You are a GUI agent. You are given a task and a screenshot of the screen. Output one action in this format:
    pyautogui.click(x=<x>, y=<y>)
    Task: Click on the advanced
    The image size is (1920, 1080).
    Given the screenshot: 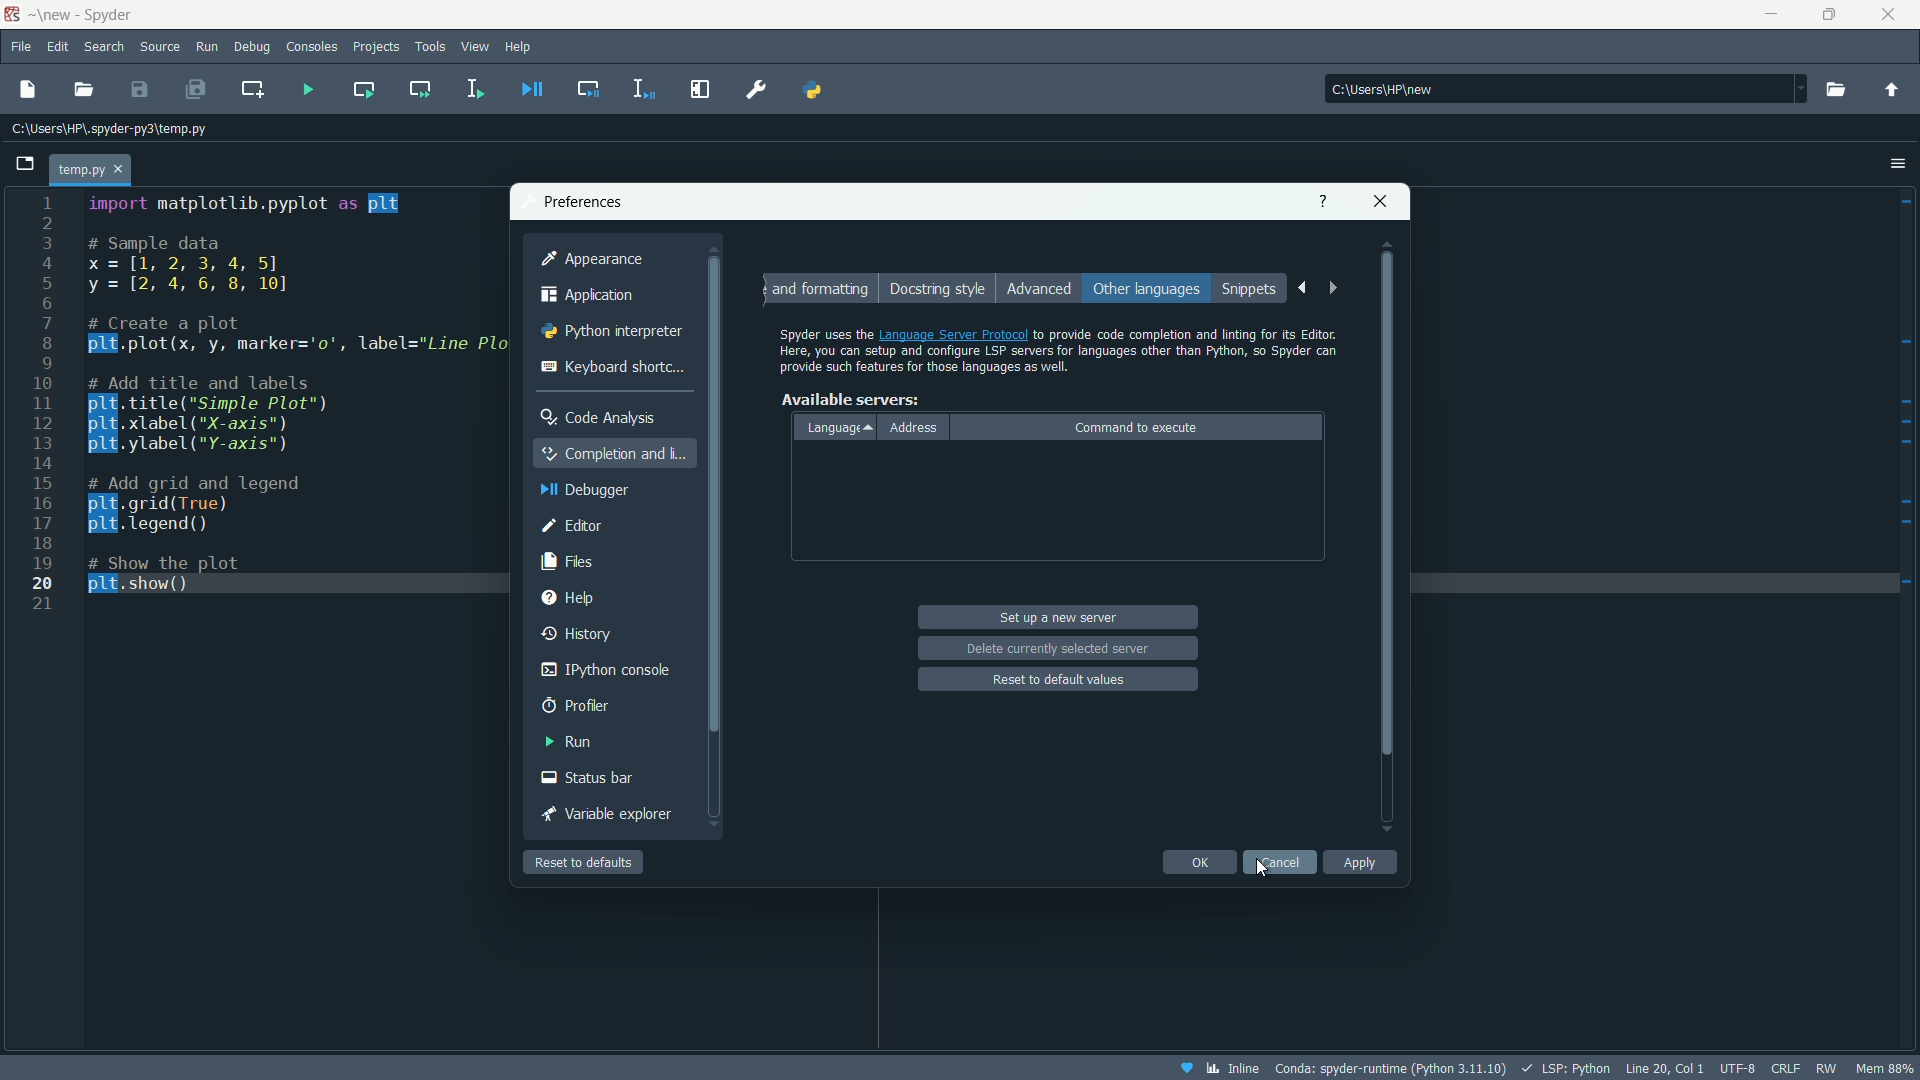 What is the action you would take?
    pyautogui.click(x=1037, y=287)
    